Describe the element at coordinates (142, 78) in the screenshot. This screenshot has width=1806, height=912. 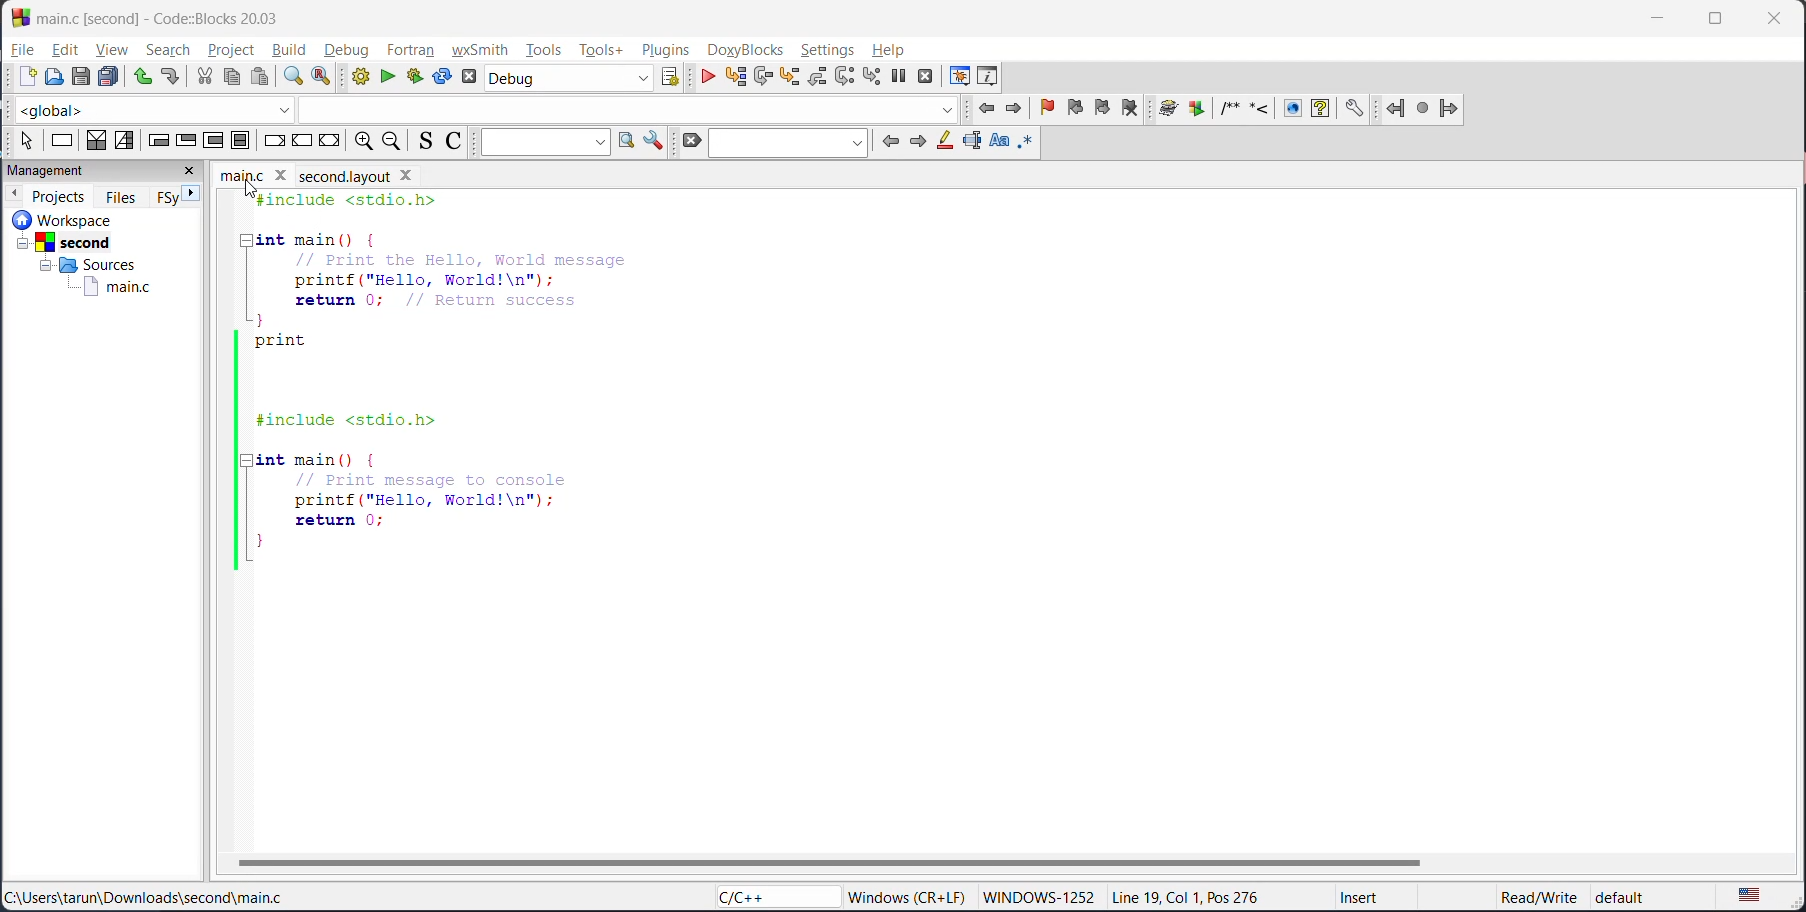
I see `undo` at that location.